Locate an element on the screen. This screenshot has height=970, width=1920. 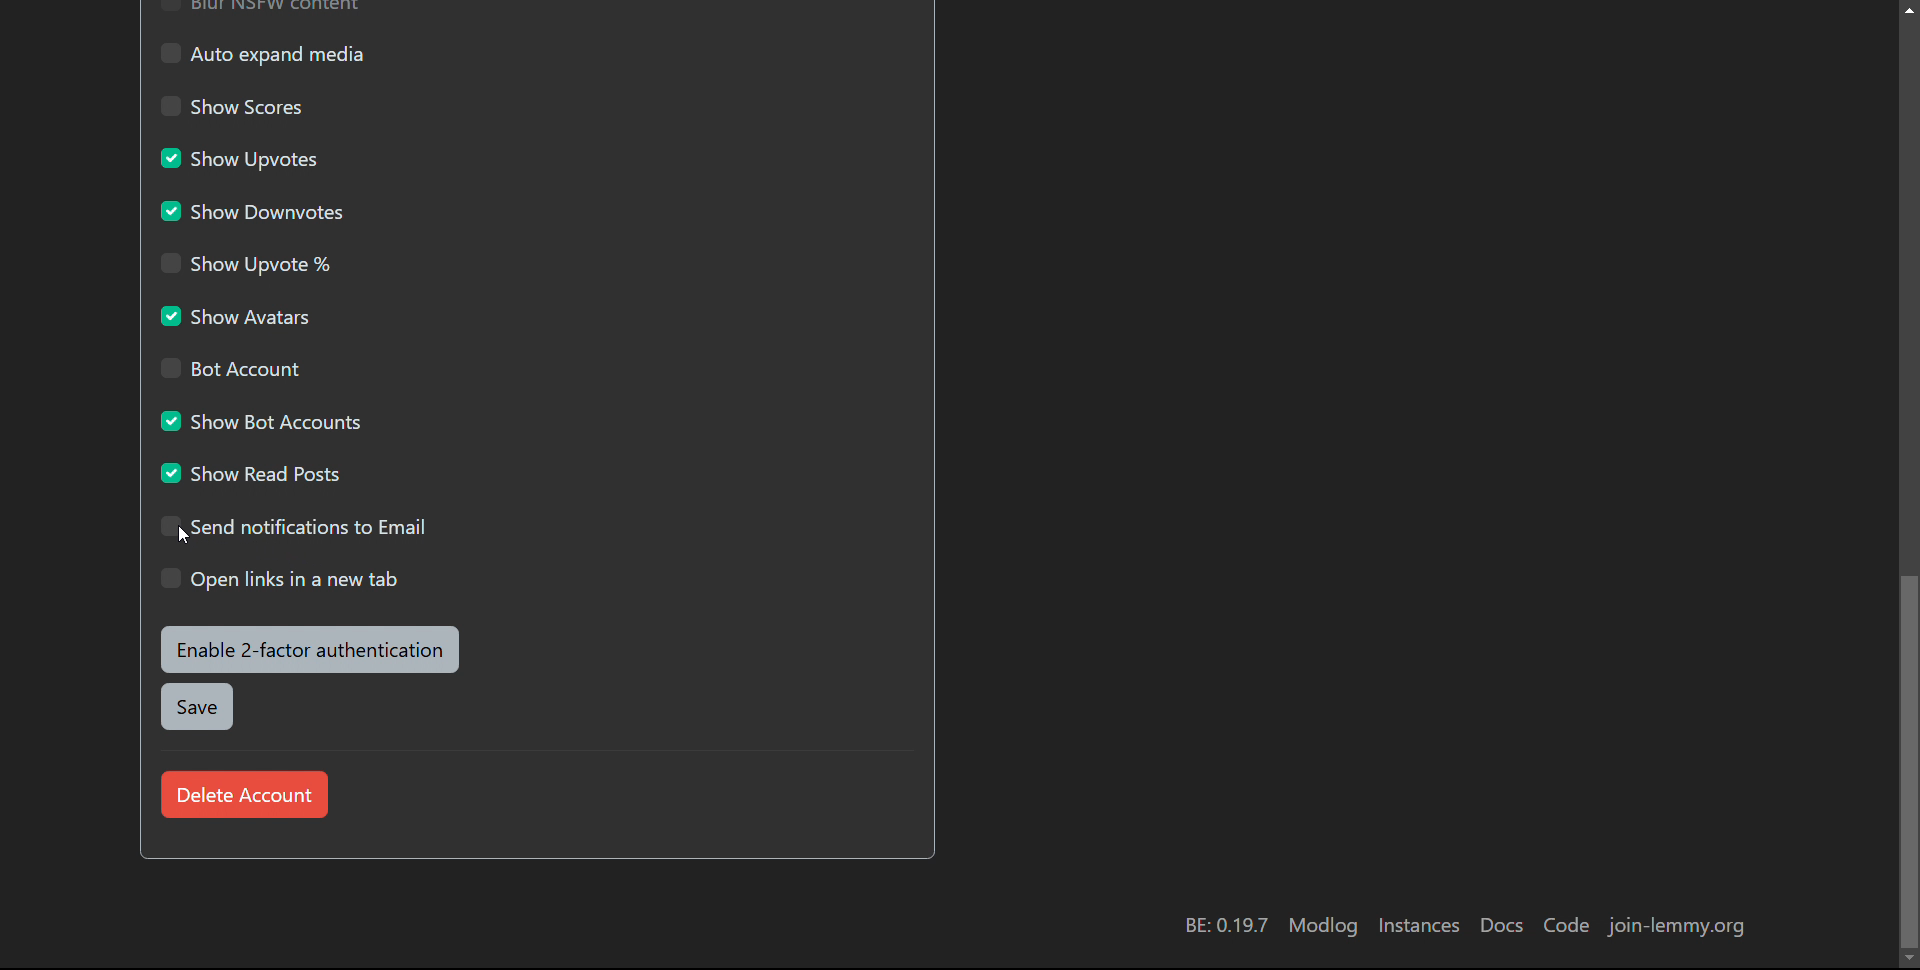
code is located at coordinates (1566, 926).